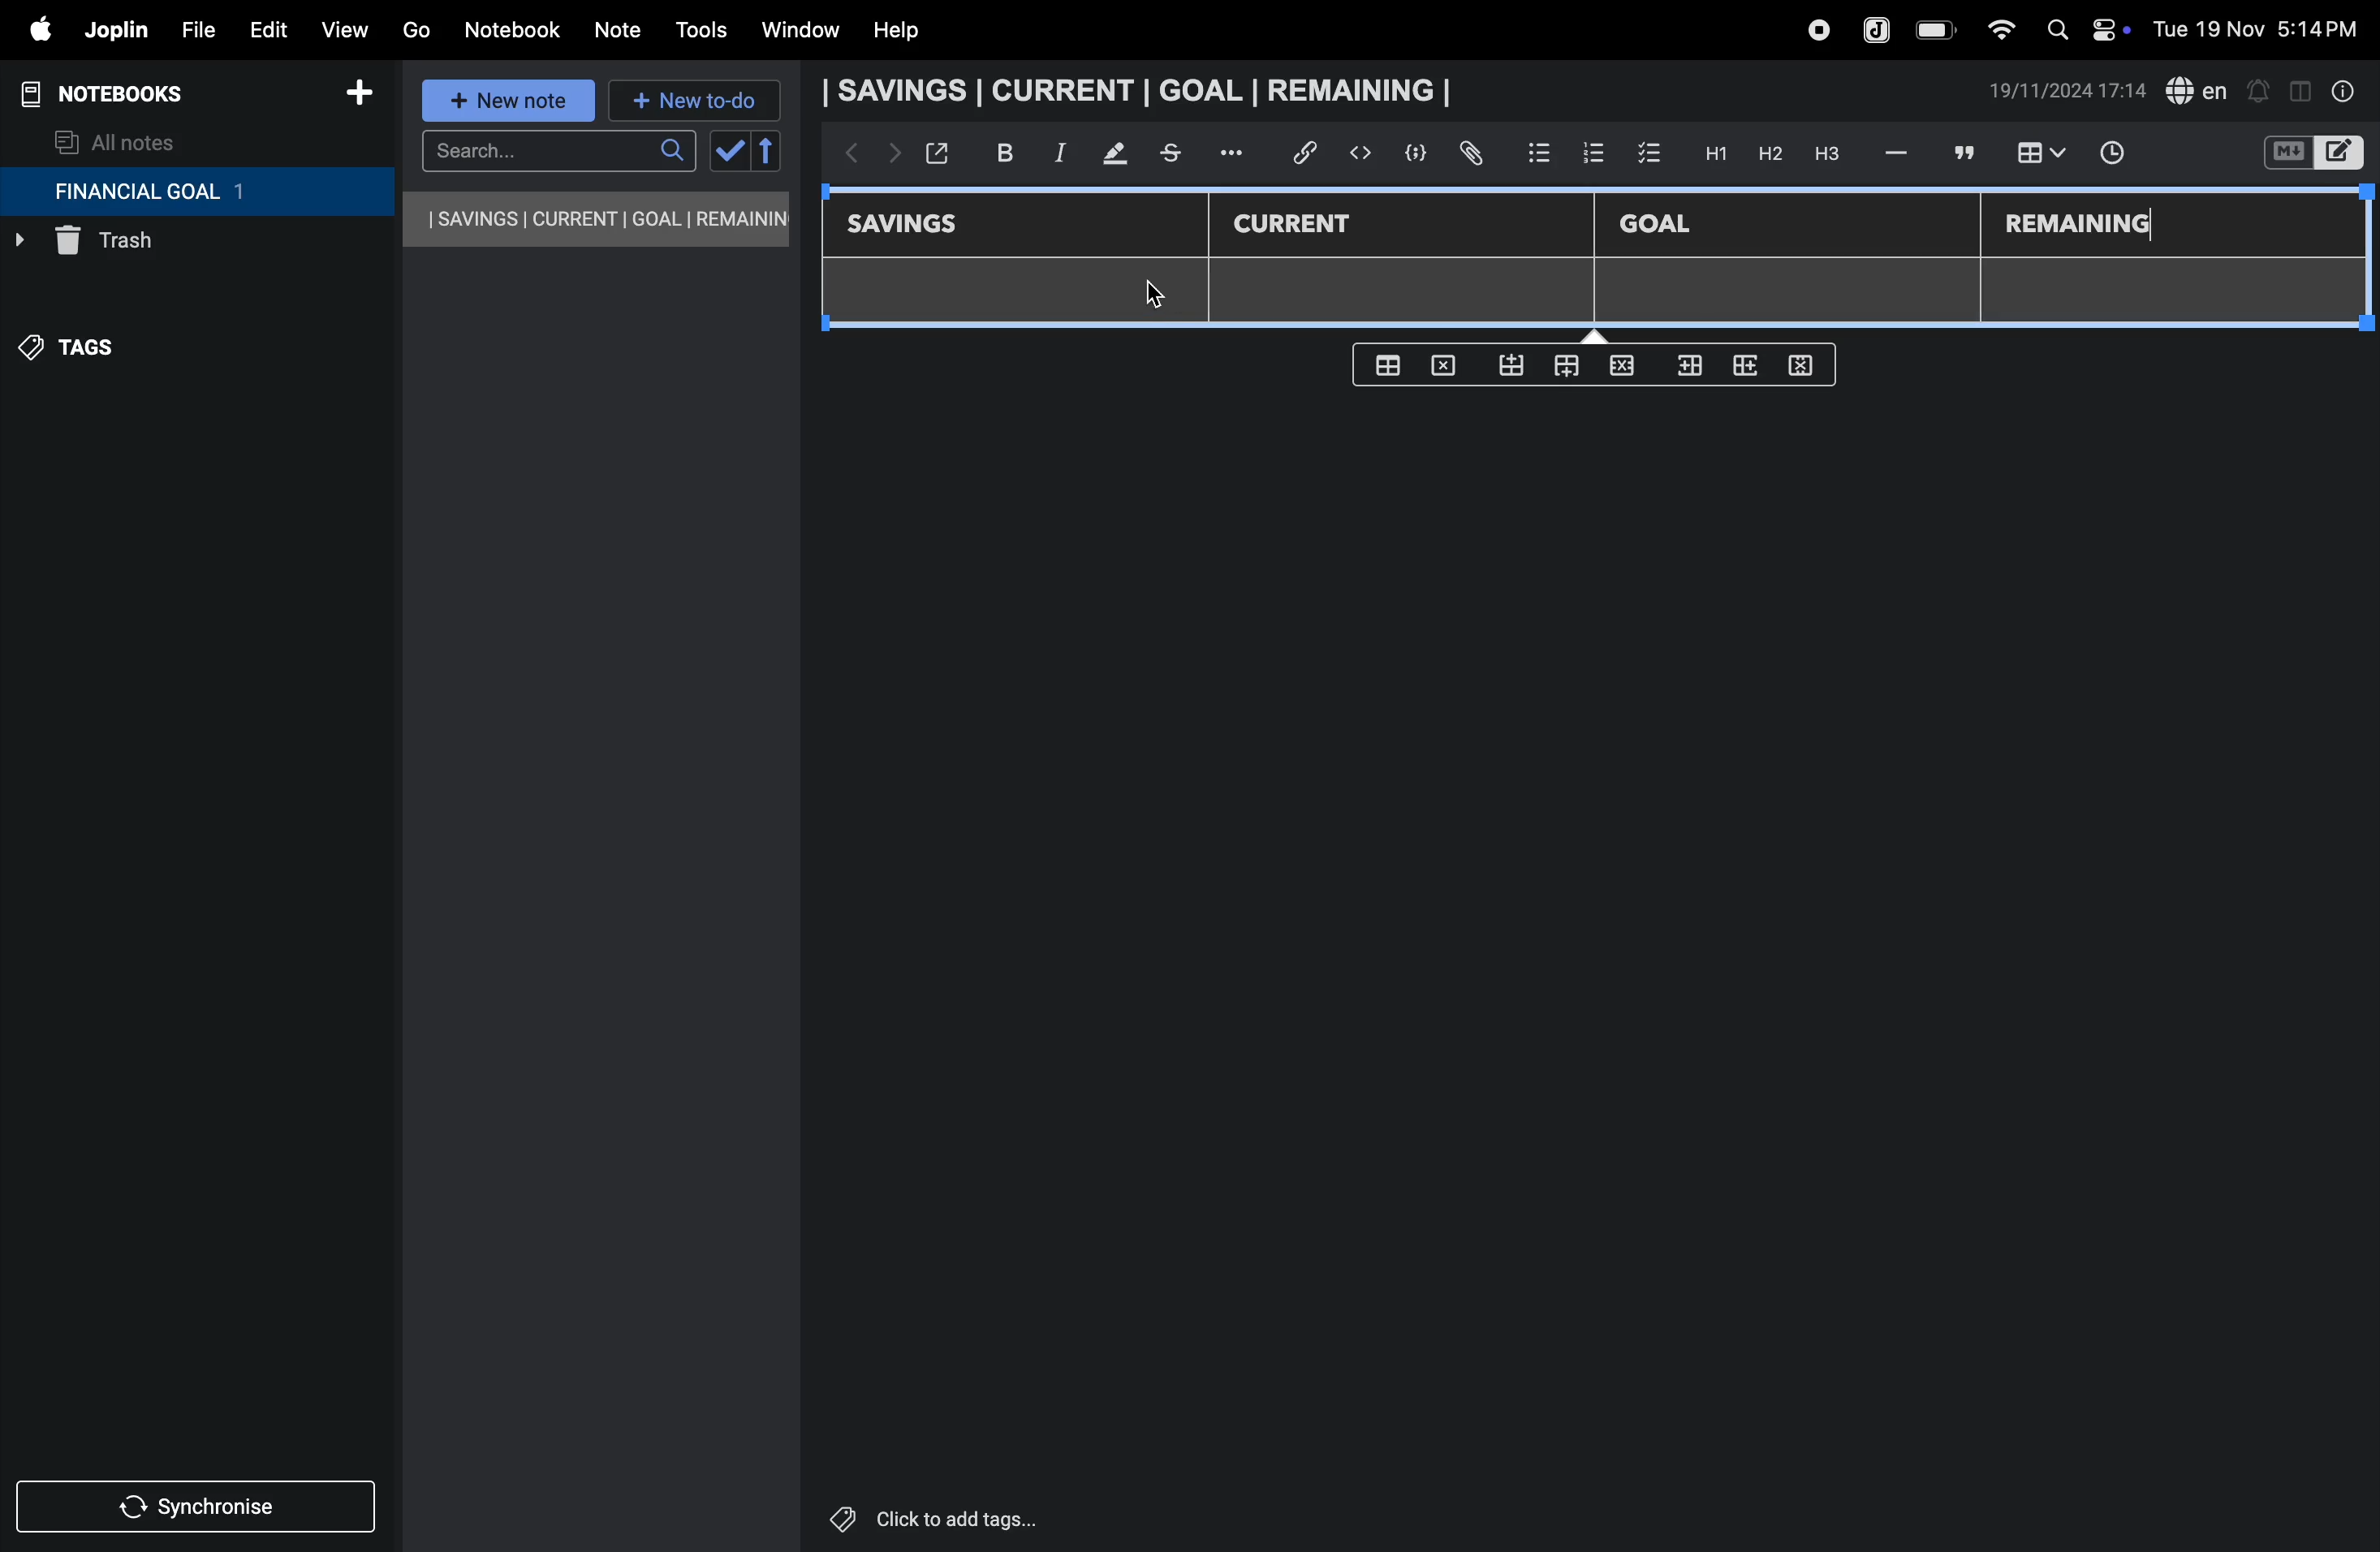  Describe the element at coordinates (1387, 365) in the screenshot. I see `create table` at that location.